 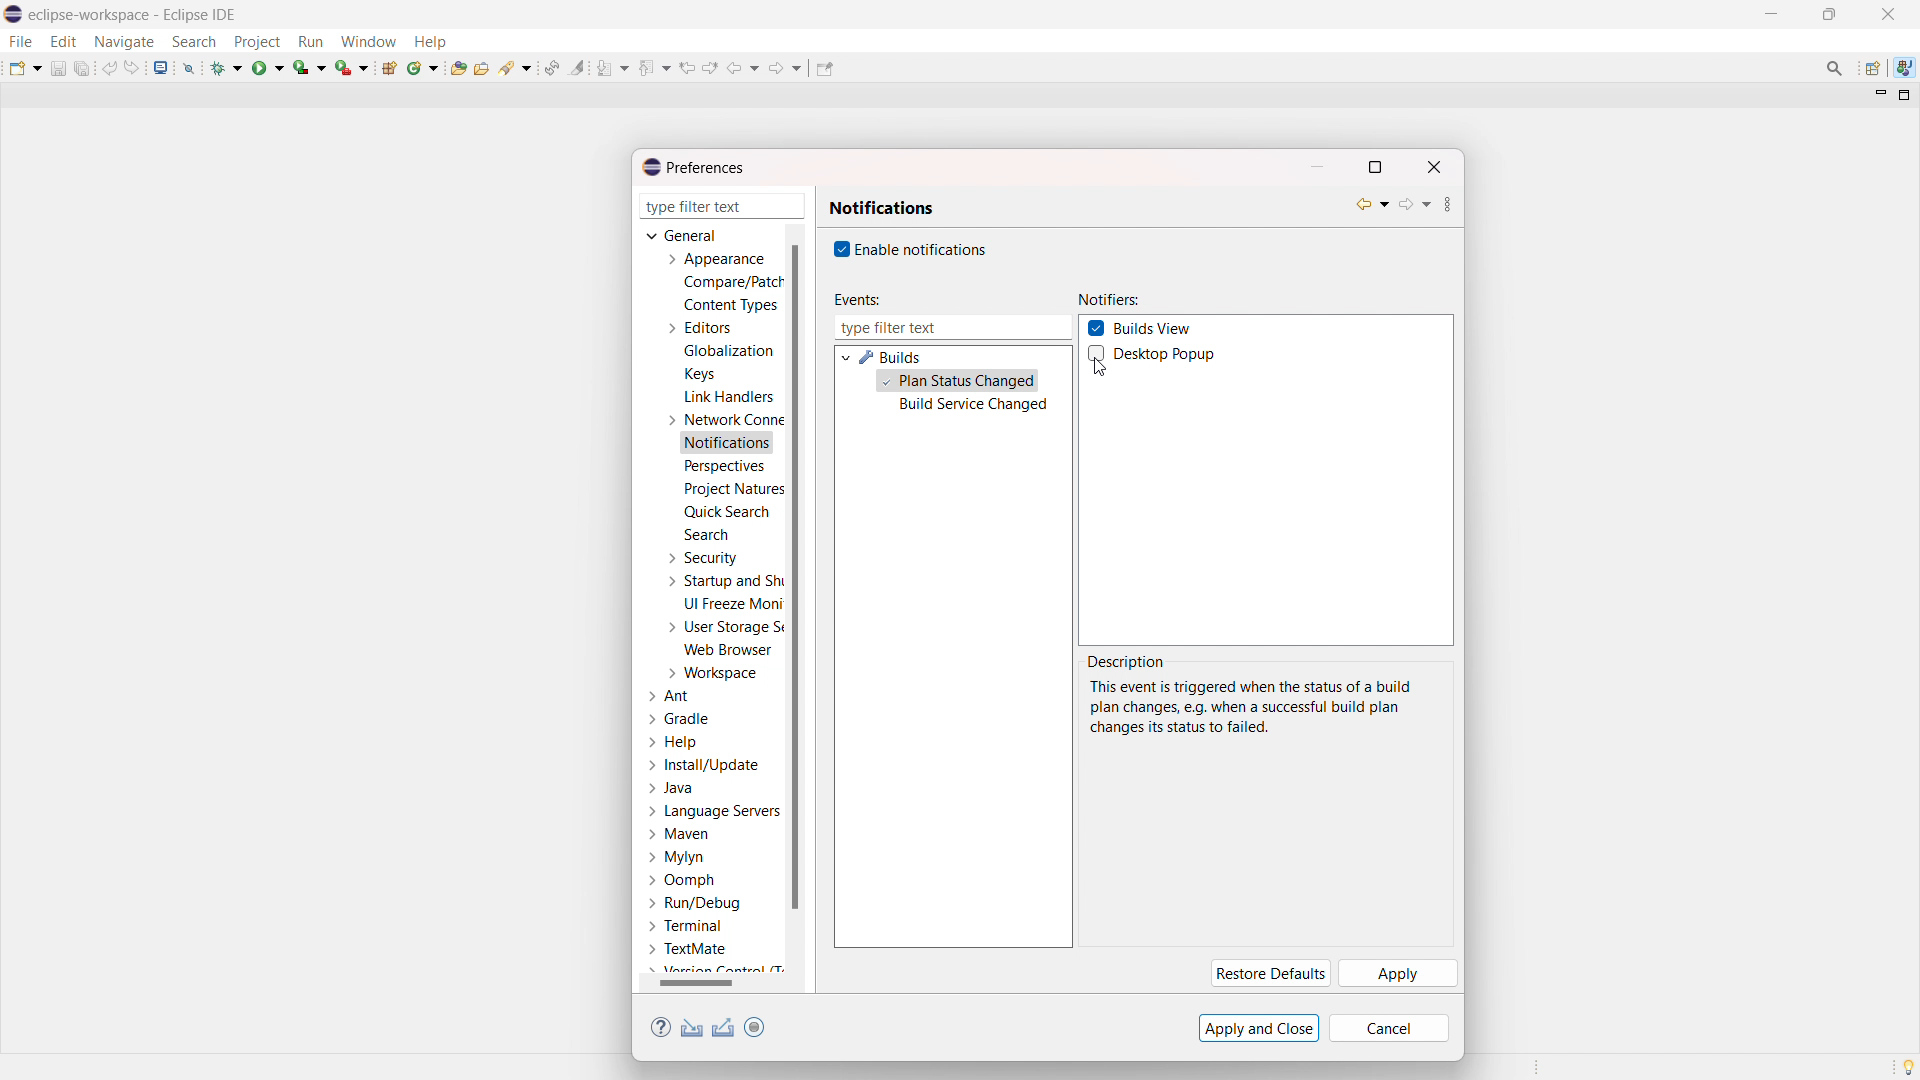 I want to click on java, so click(x=1905, y=68).